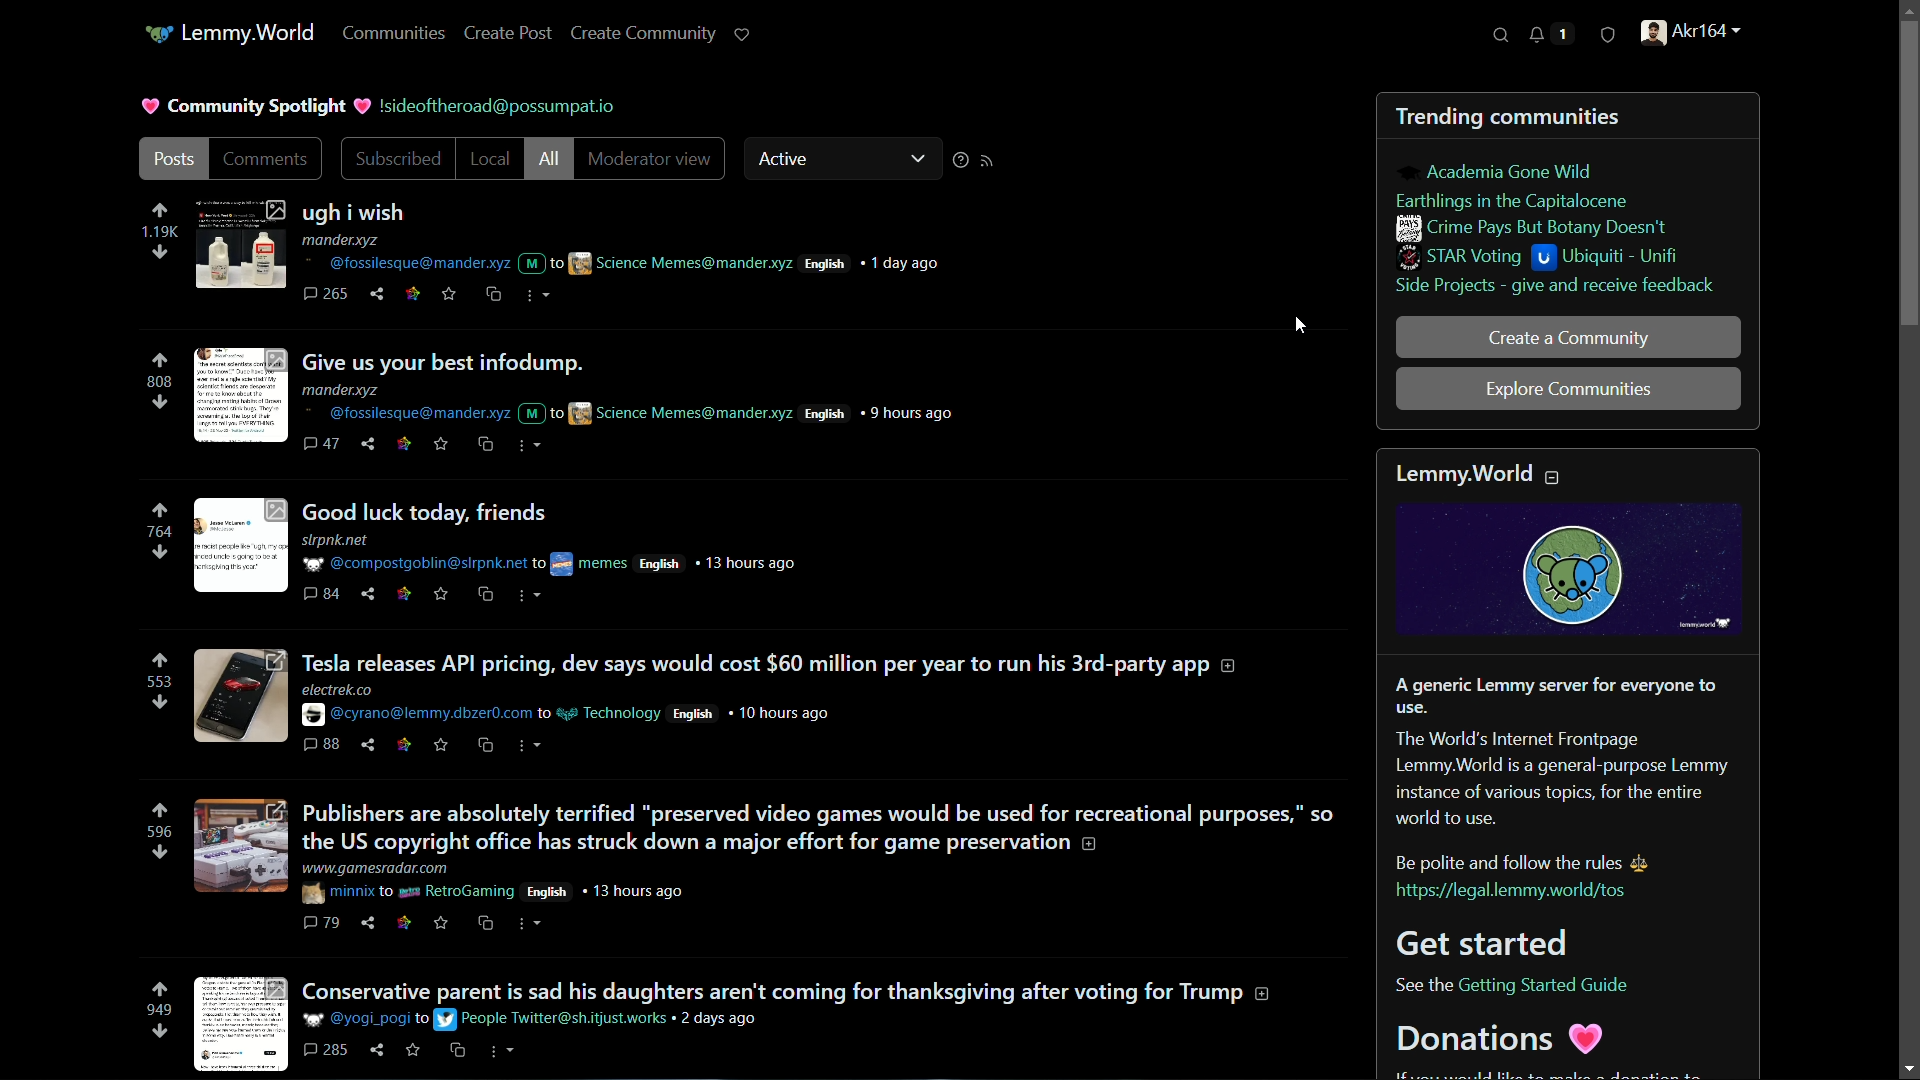 Image resolution: width=1920 pixels, height=1080 pixels. Describe the element at coordinates (159, 211) in the screenshot. I see `upvote` at that location.